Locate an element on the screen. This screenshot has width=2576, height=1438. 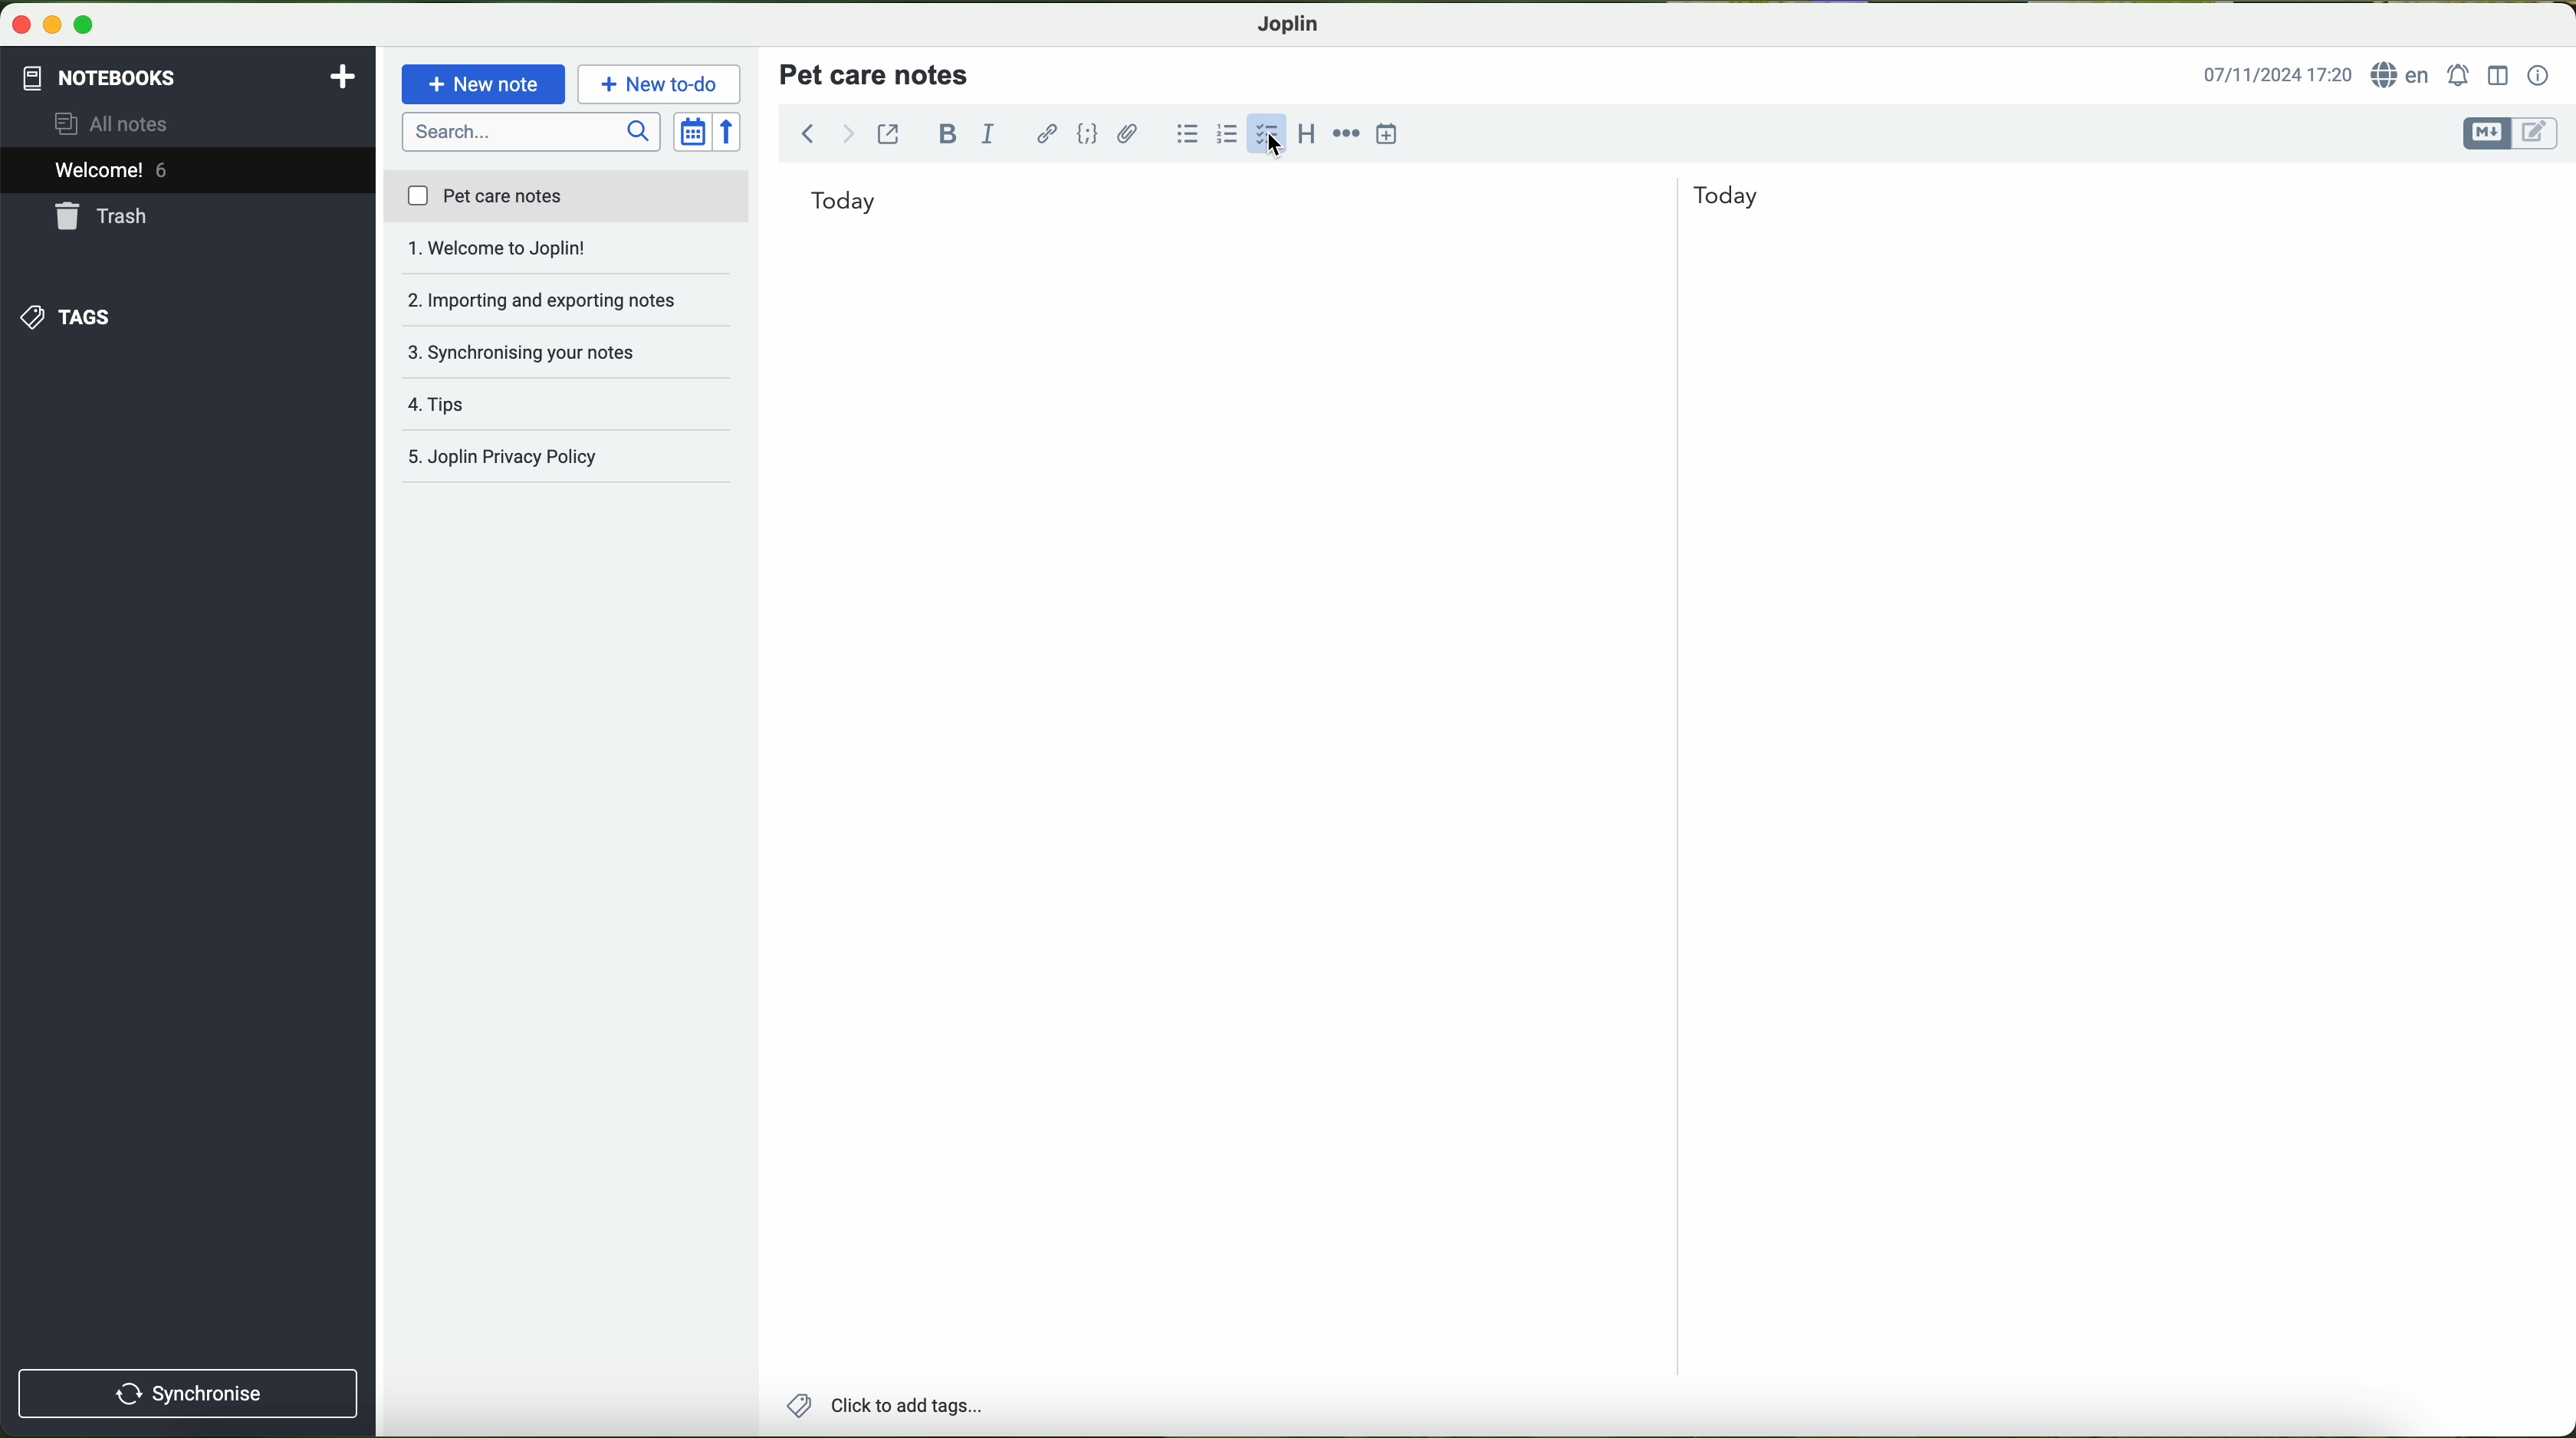
navigation arrows is located at coordinates (824, 133).